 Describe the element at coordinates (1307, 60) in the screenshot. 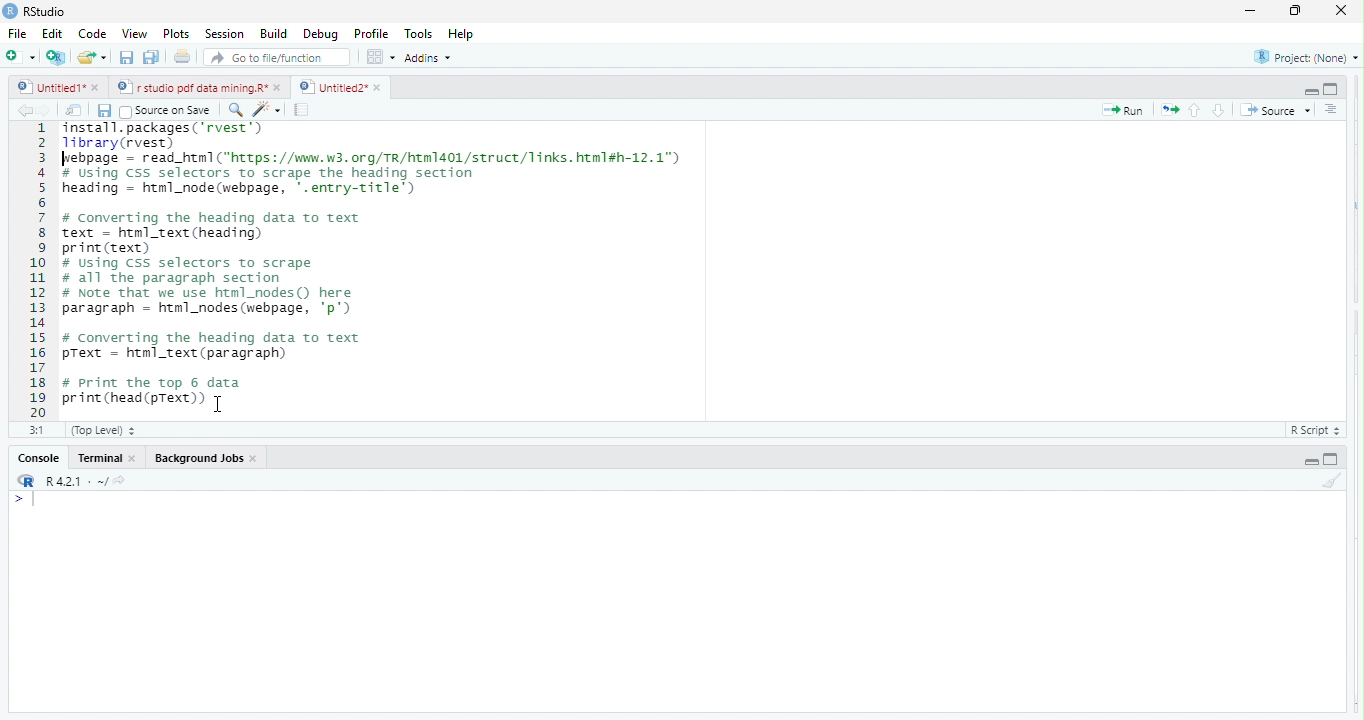

I see ` project: (None)` at that location.